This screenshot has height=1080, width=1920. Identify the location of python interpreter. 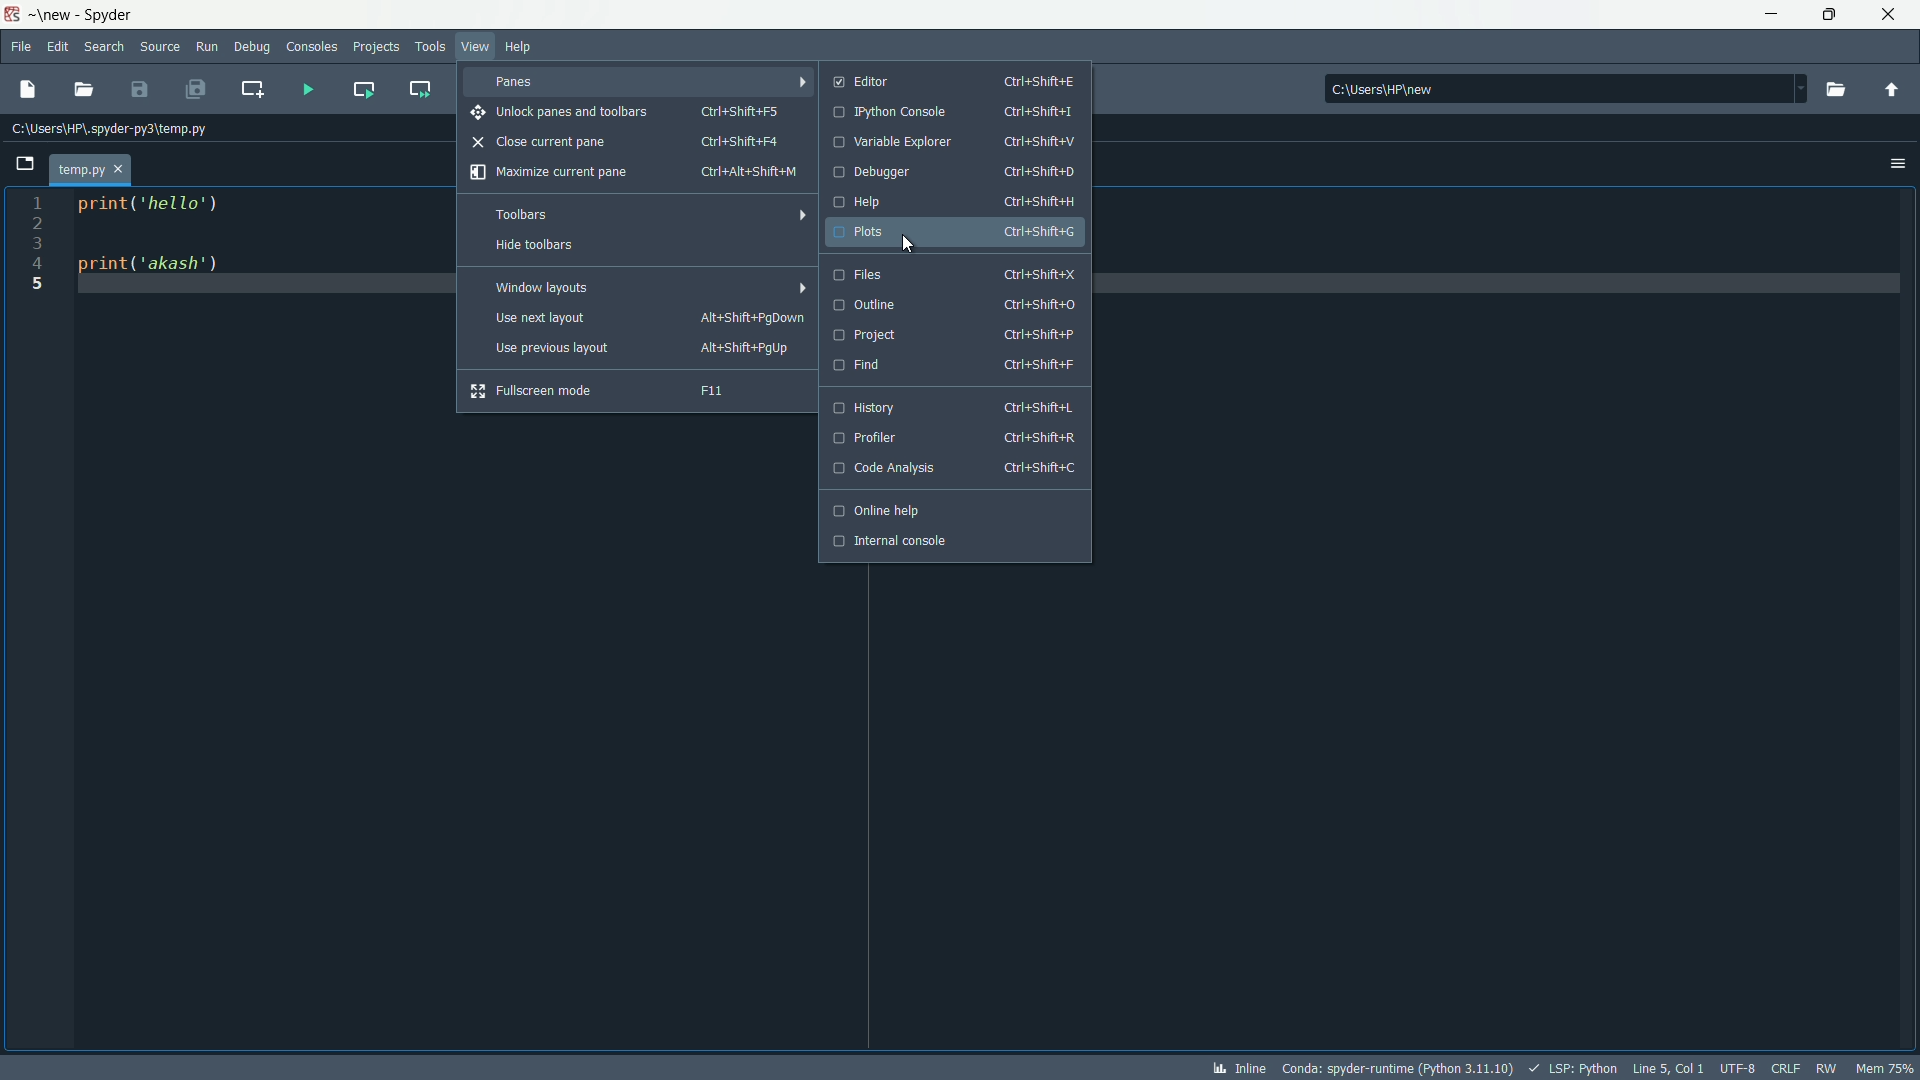
(1397, 1068).